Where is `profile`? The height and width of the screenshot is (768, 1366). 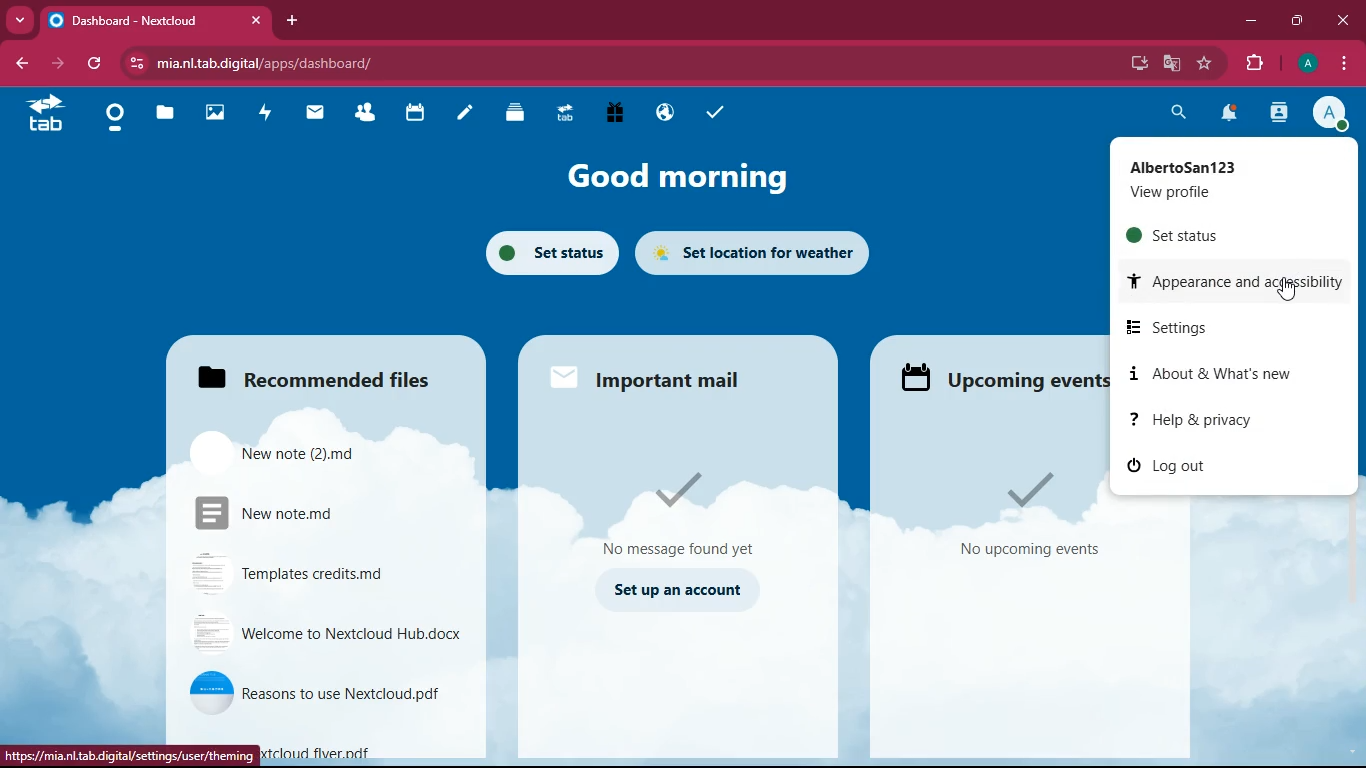 profile is located at coordinates (1306, 64).